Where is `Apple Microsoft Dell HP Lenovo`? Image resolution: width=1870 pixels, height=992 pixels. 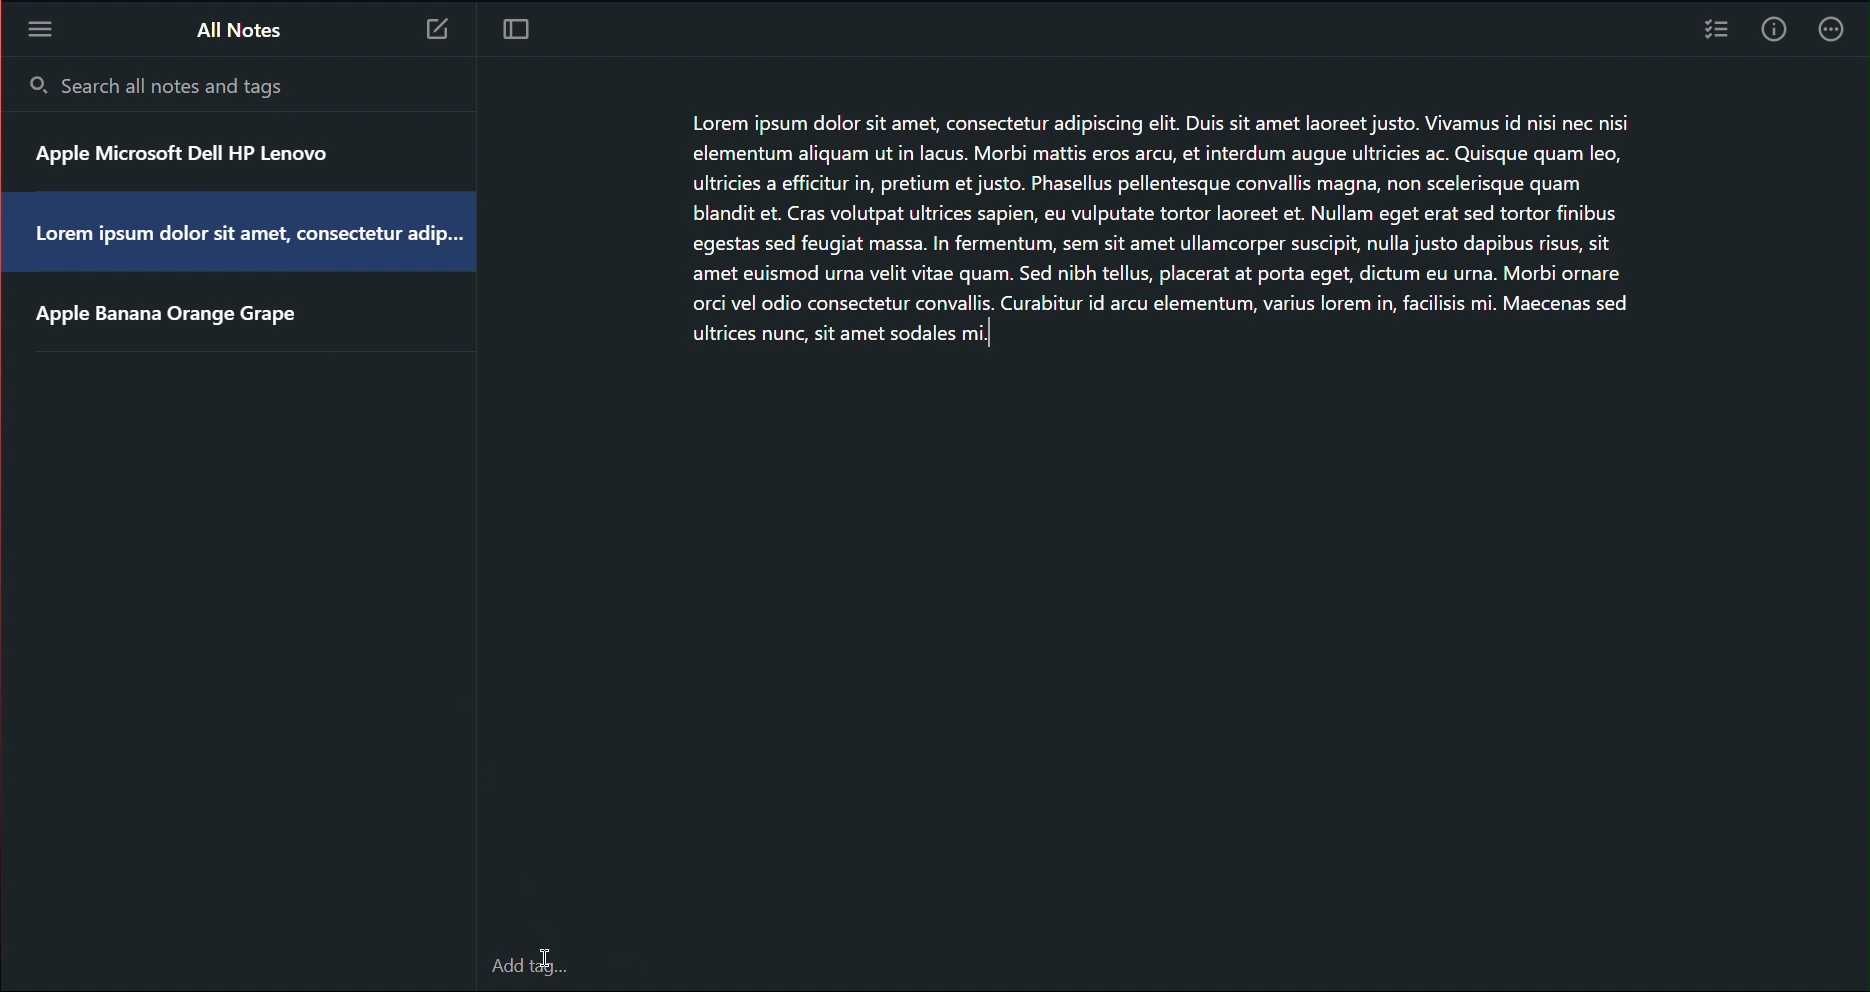 Apple Microsoft Dell HP Lenovo is located at coordinates (193, 158).